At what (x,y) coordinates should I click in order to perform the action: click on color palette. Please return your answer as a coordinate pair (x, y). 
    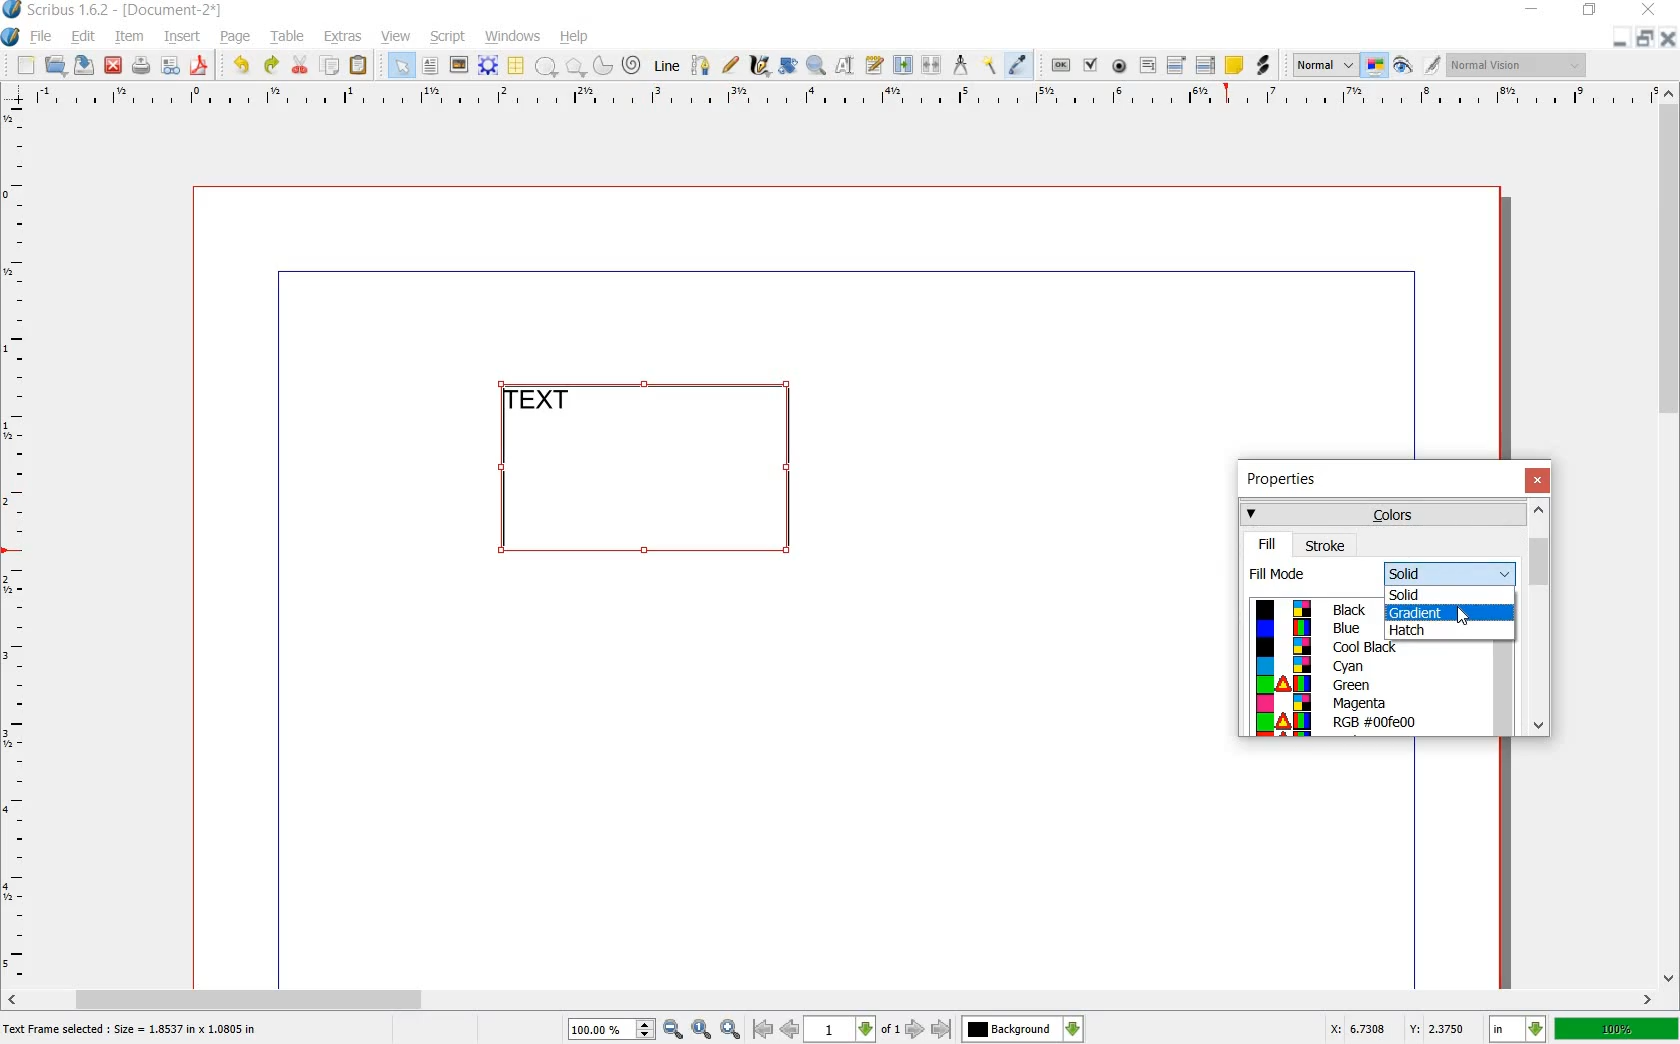
    Looking at the image, I should click on (1283, 667).